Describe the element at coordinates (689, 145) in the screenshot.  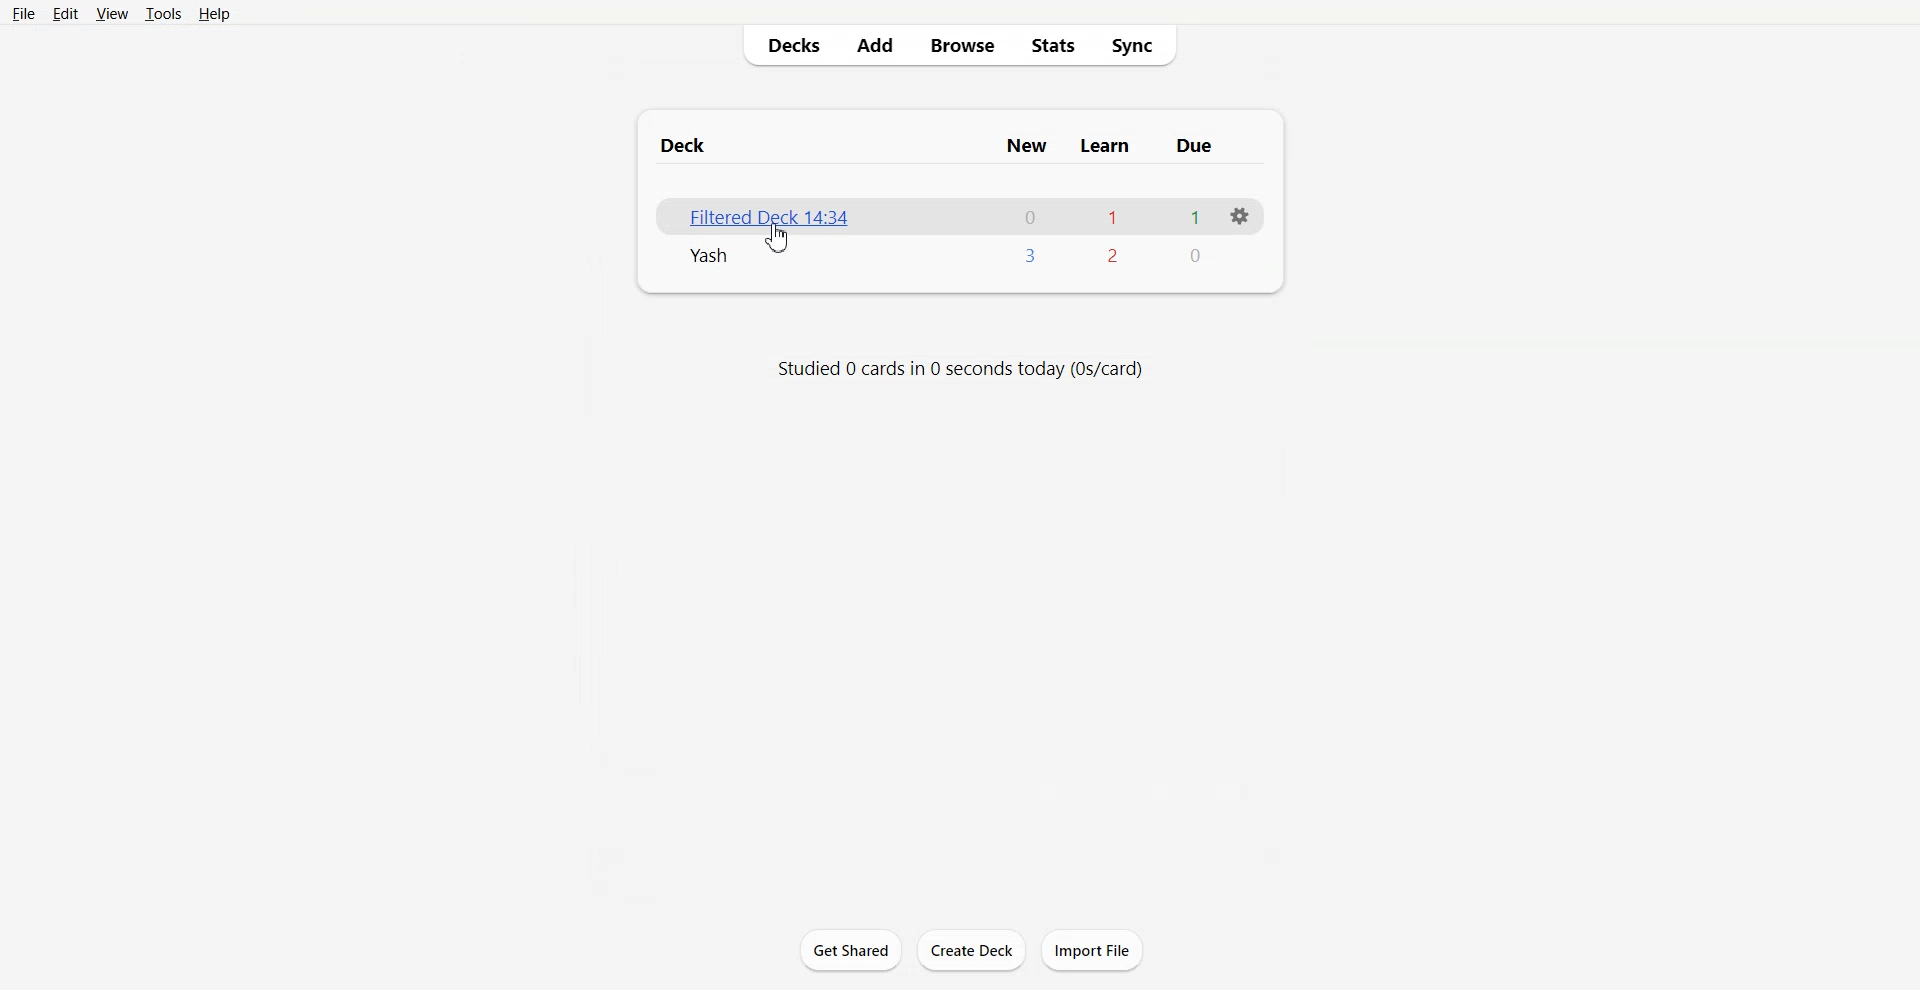
I see `Text 1` at that location.